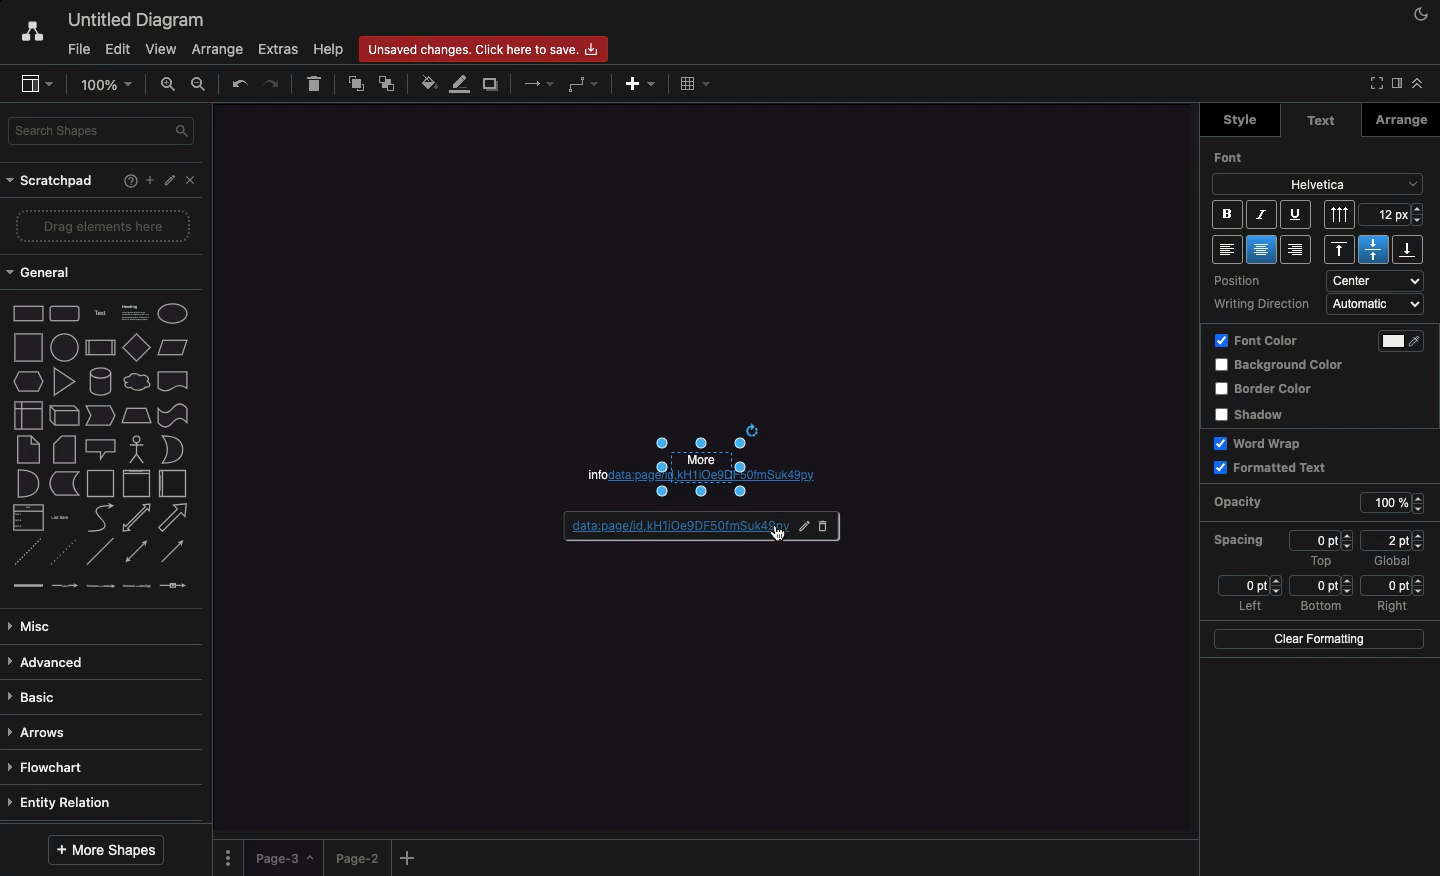 The height and width of the screenshot is (876, 1440). What do you see at coordinates (1256, 414) in the screenshot?
I see `Shadow` at bounding box center [1256, 414].